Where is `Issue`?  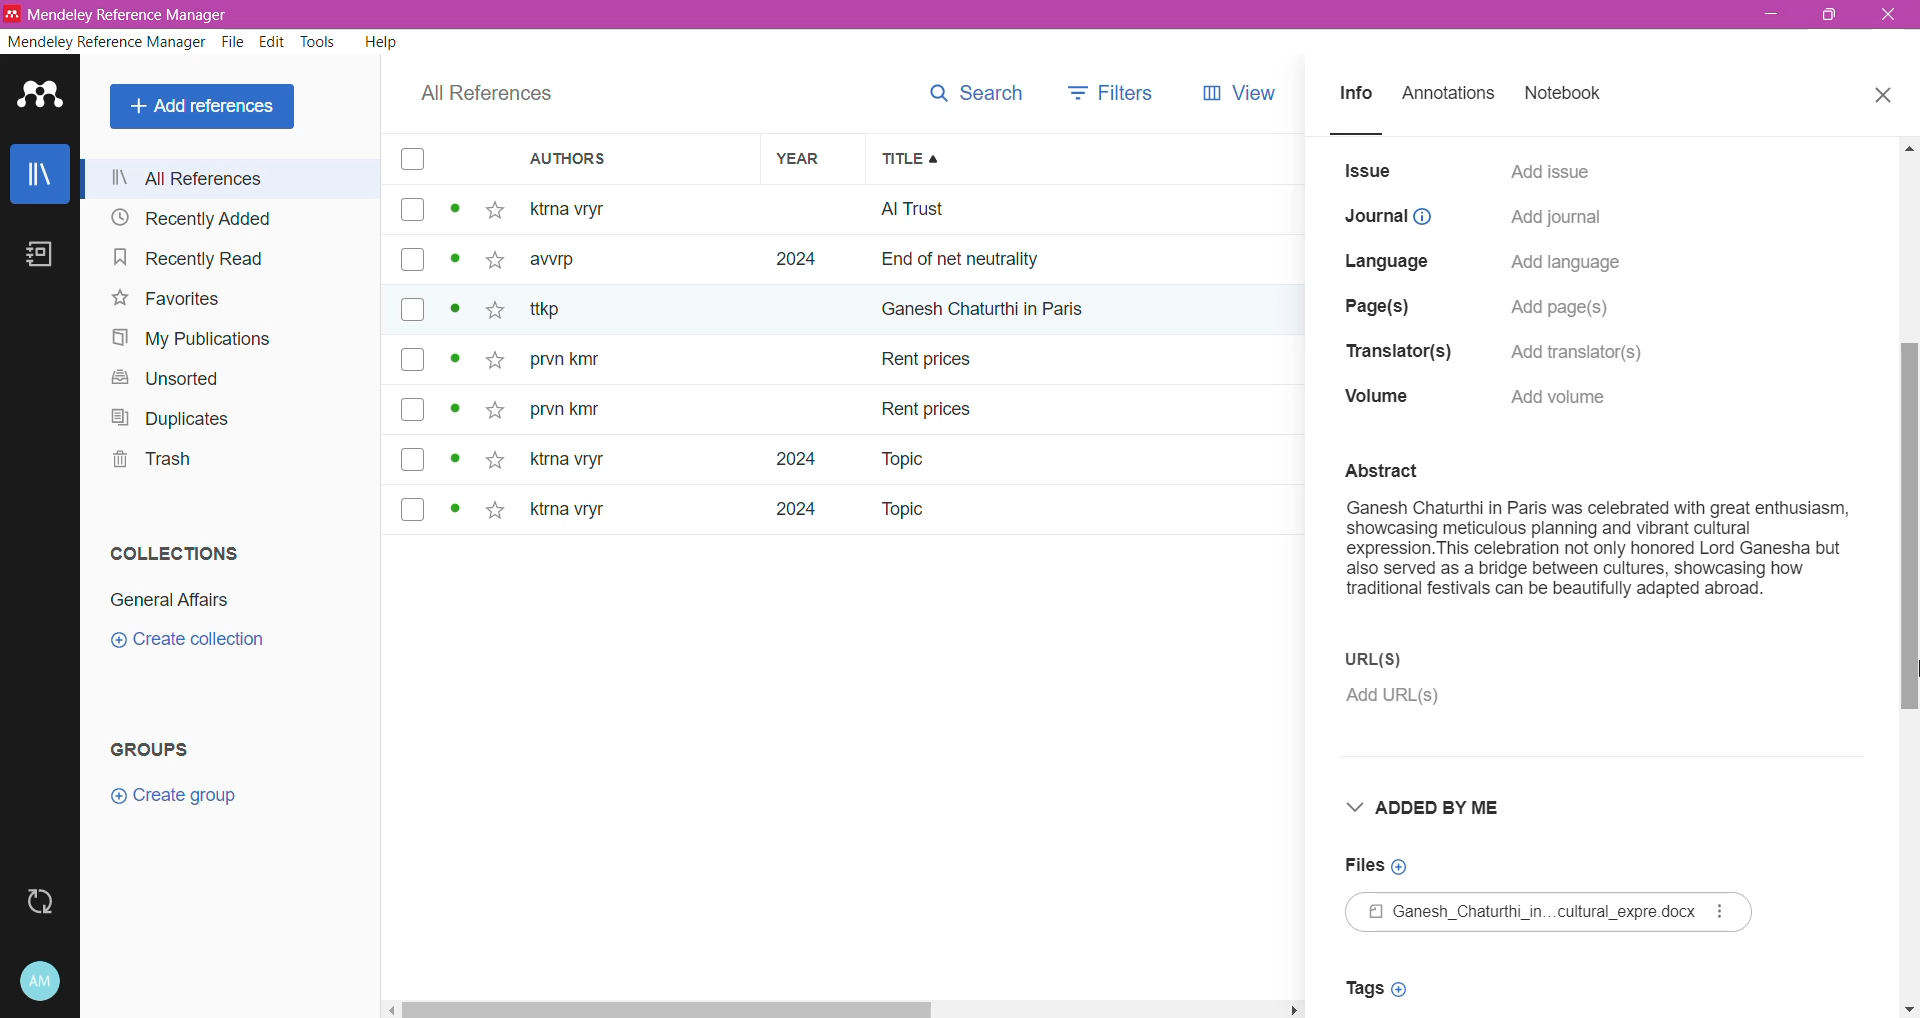 Issue is located at coordinates (1369, 171).